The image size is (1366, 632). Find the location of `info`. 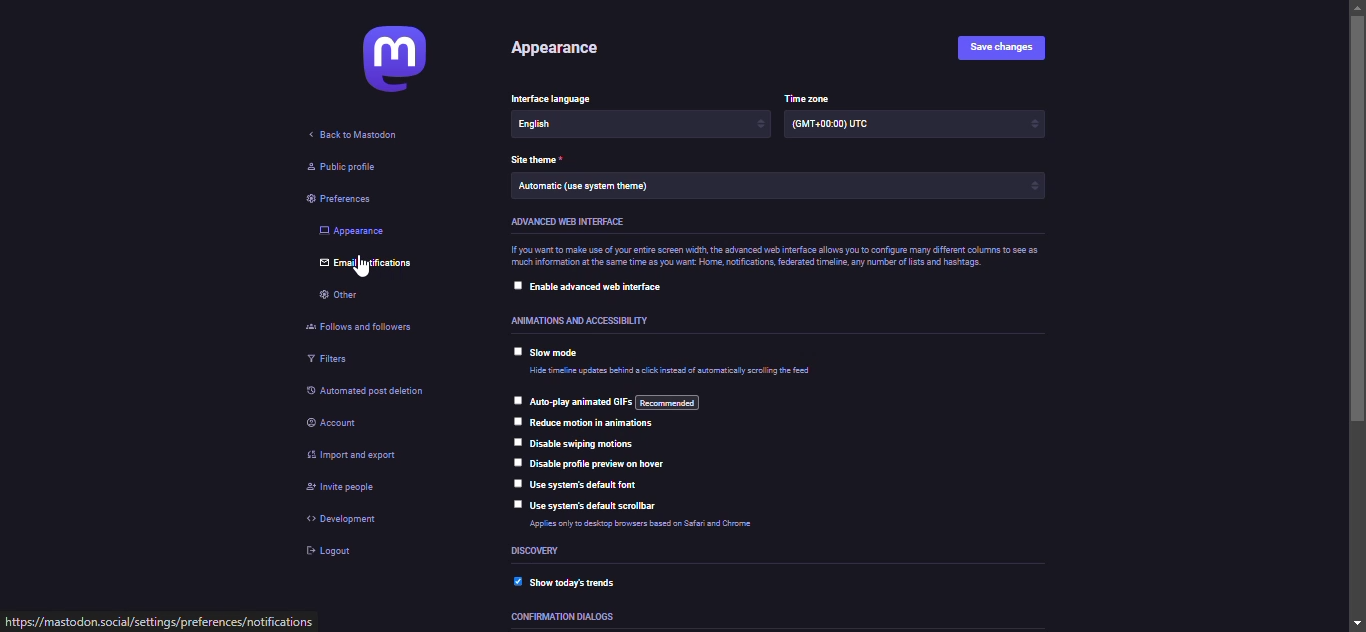

info is located at coordinates (651, 524).